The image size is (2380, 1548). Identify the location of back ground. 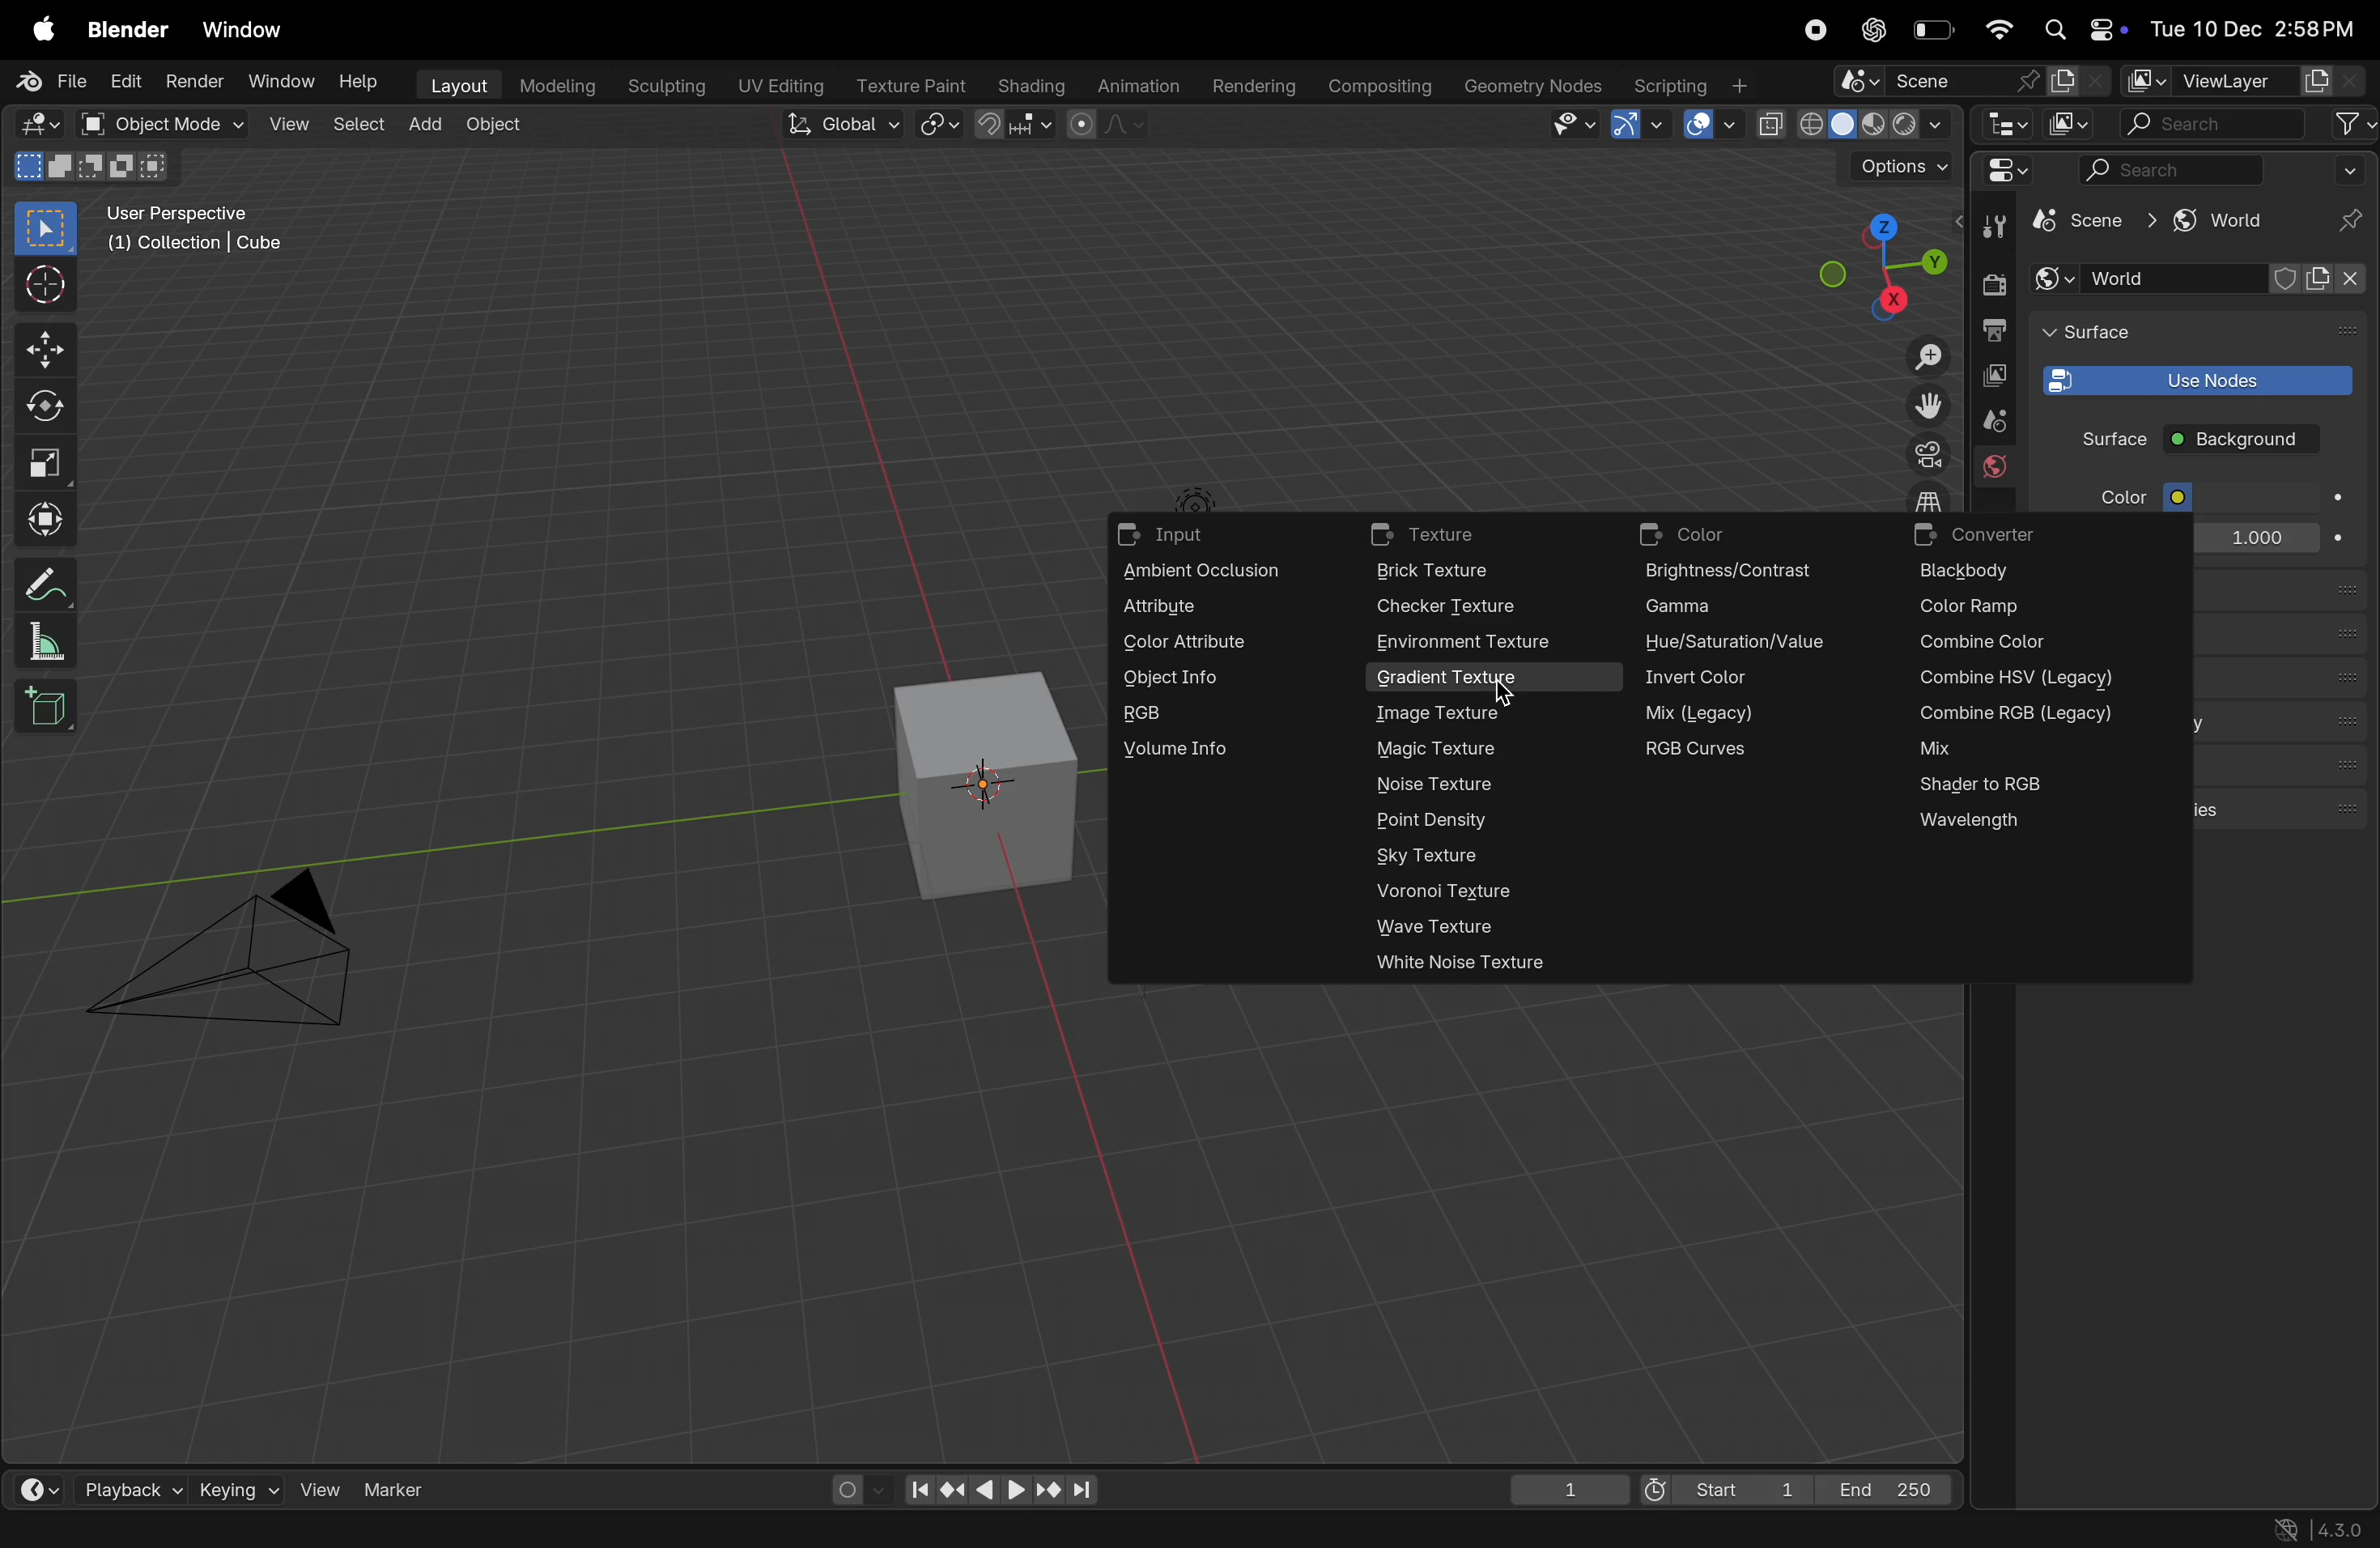
(2242, 442).